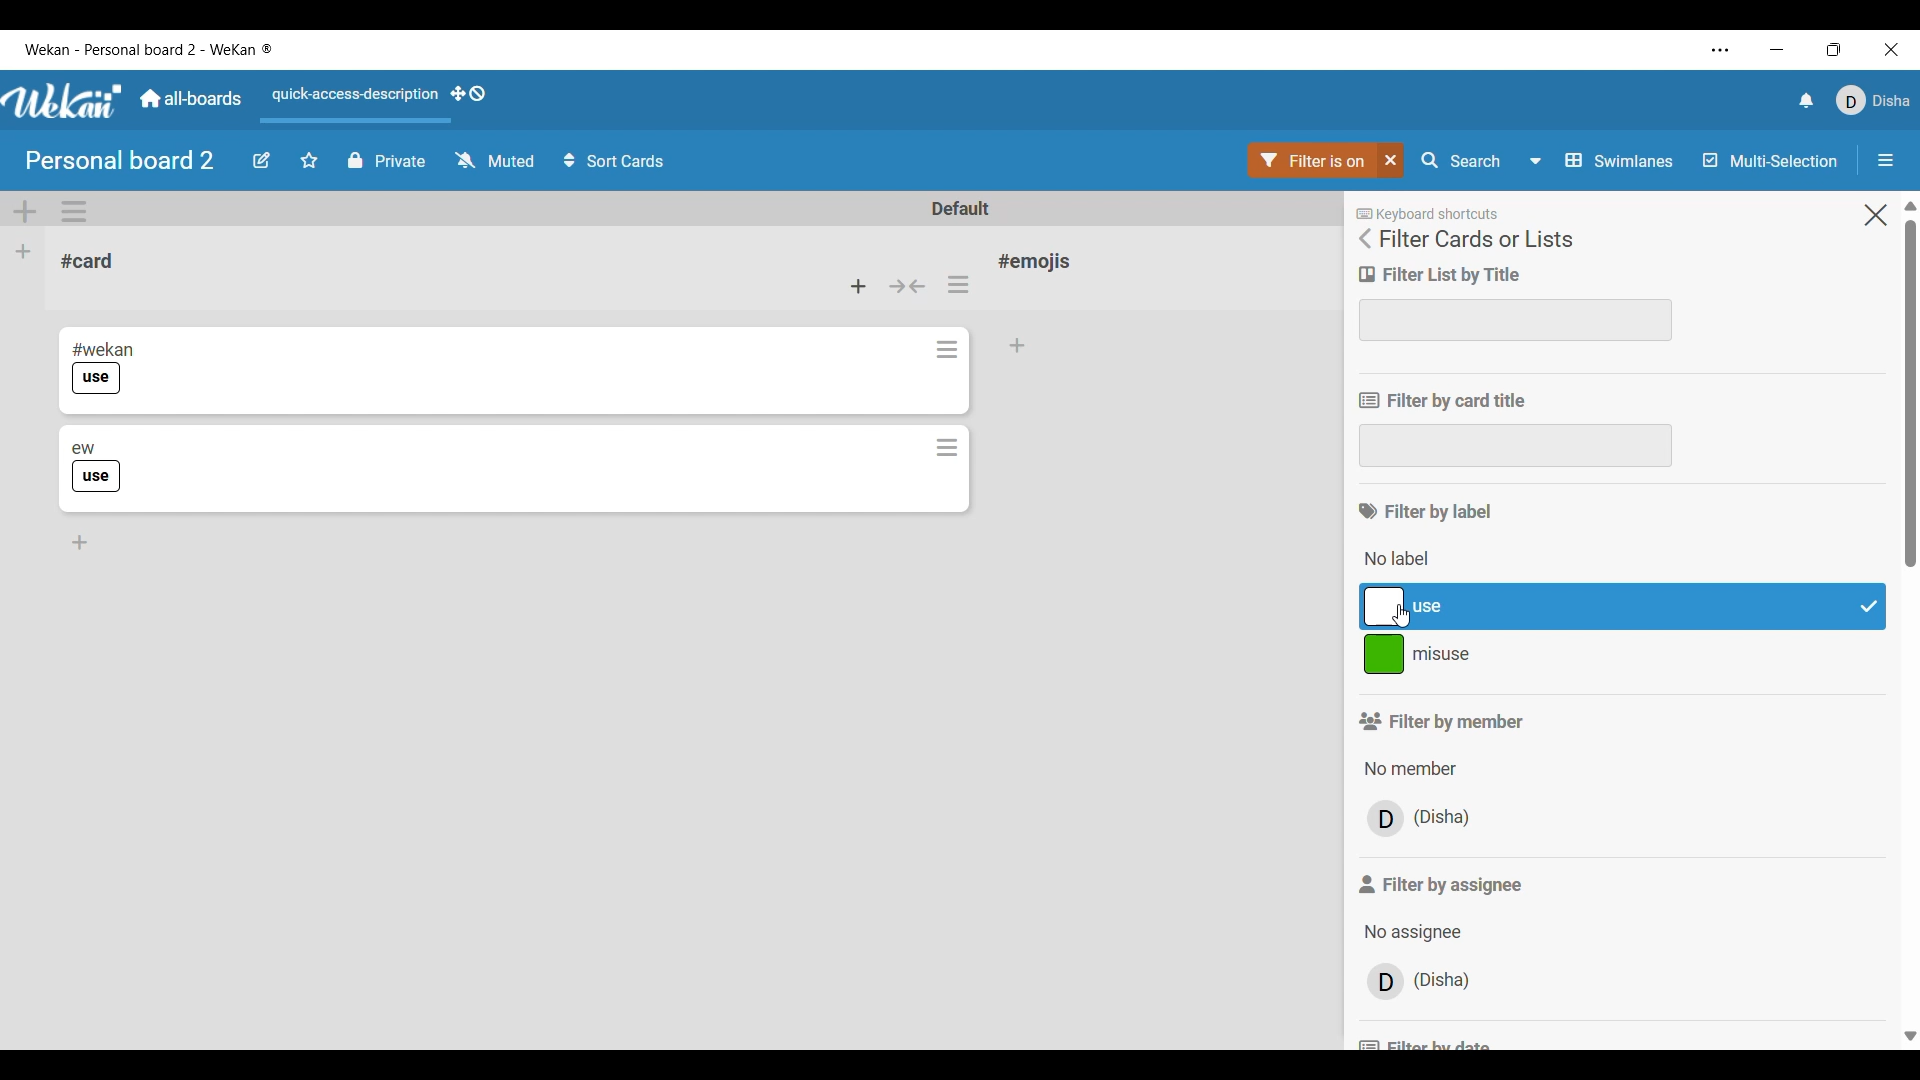 This screenshot has width=1920, height=1080. What do you see at coordinates (1517, 321) in the screenshot?
I see `Text box to enter filter` at bounding box center [1517, 321].